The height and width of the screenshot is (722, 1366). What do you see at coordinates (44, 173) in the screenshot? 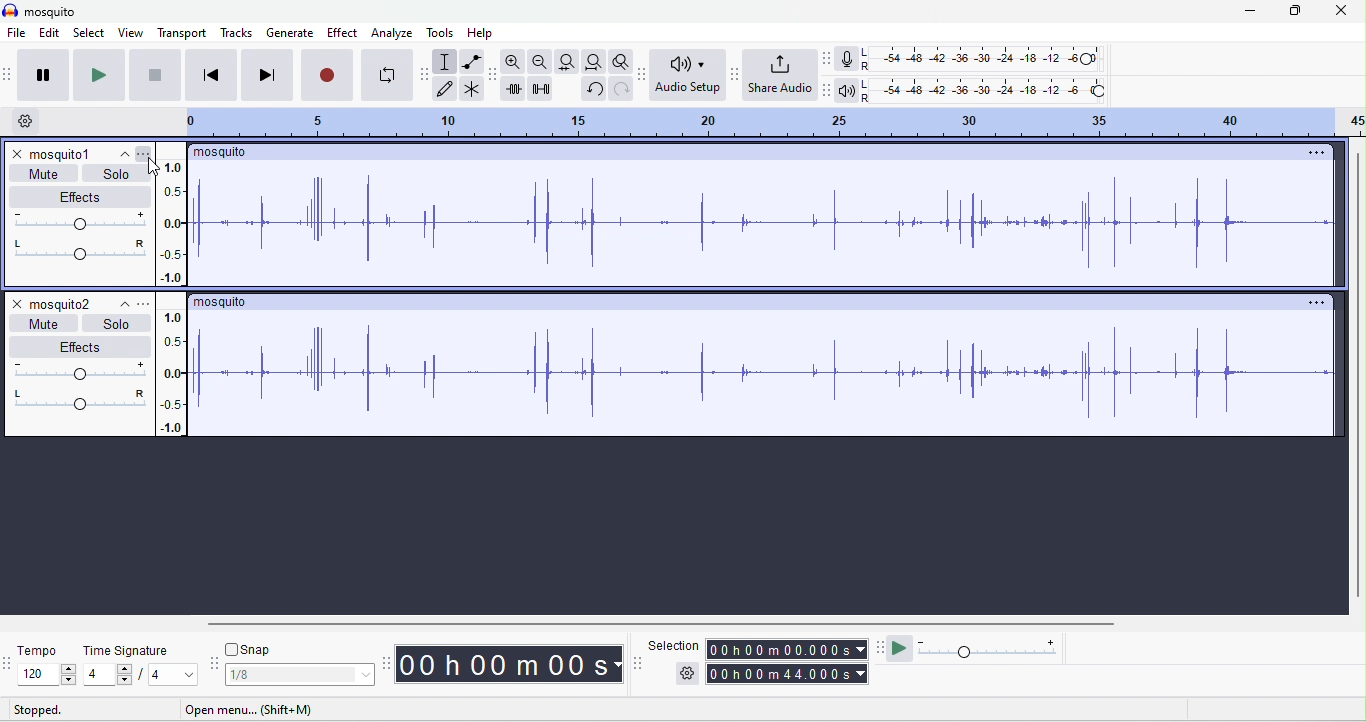
I see `mute` at bounding box center [44, 173].